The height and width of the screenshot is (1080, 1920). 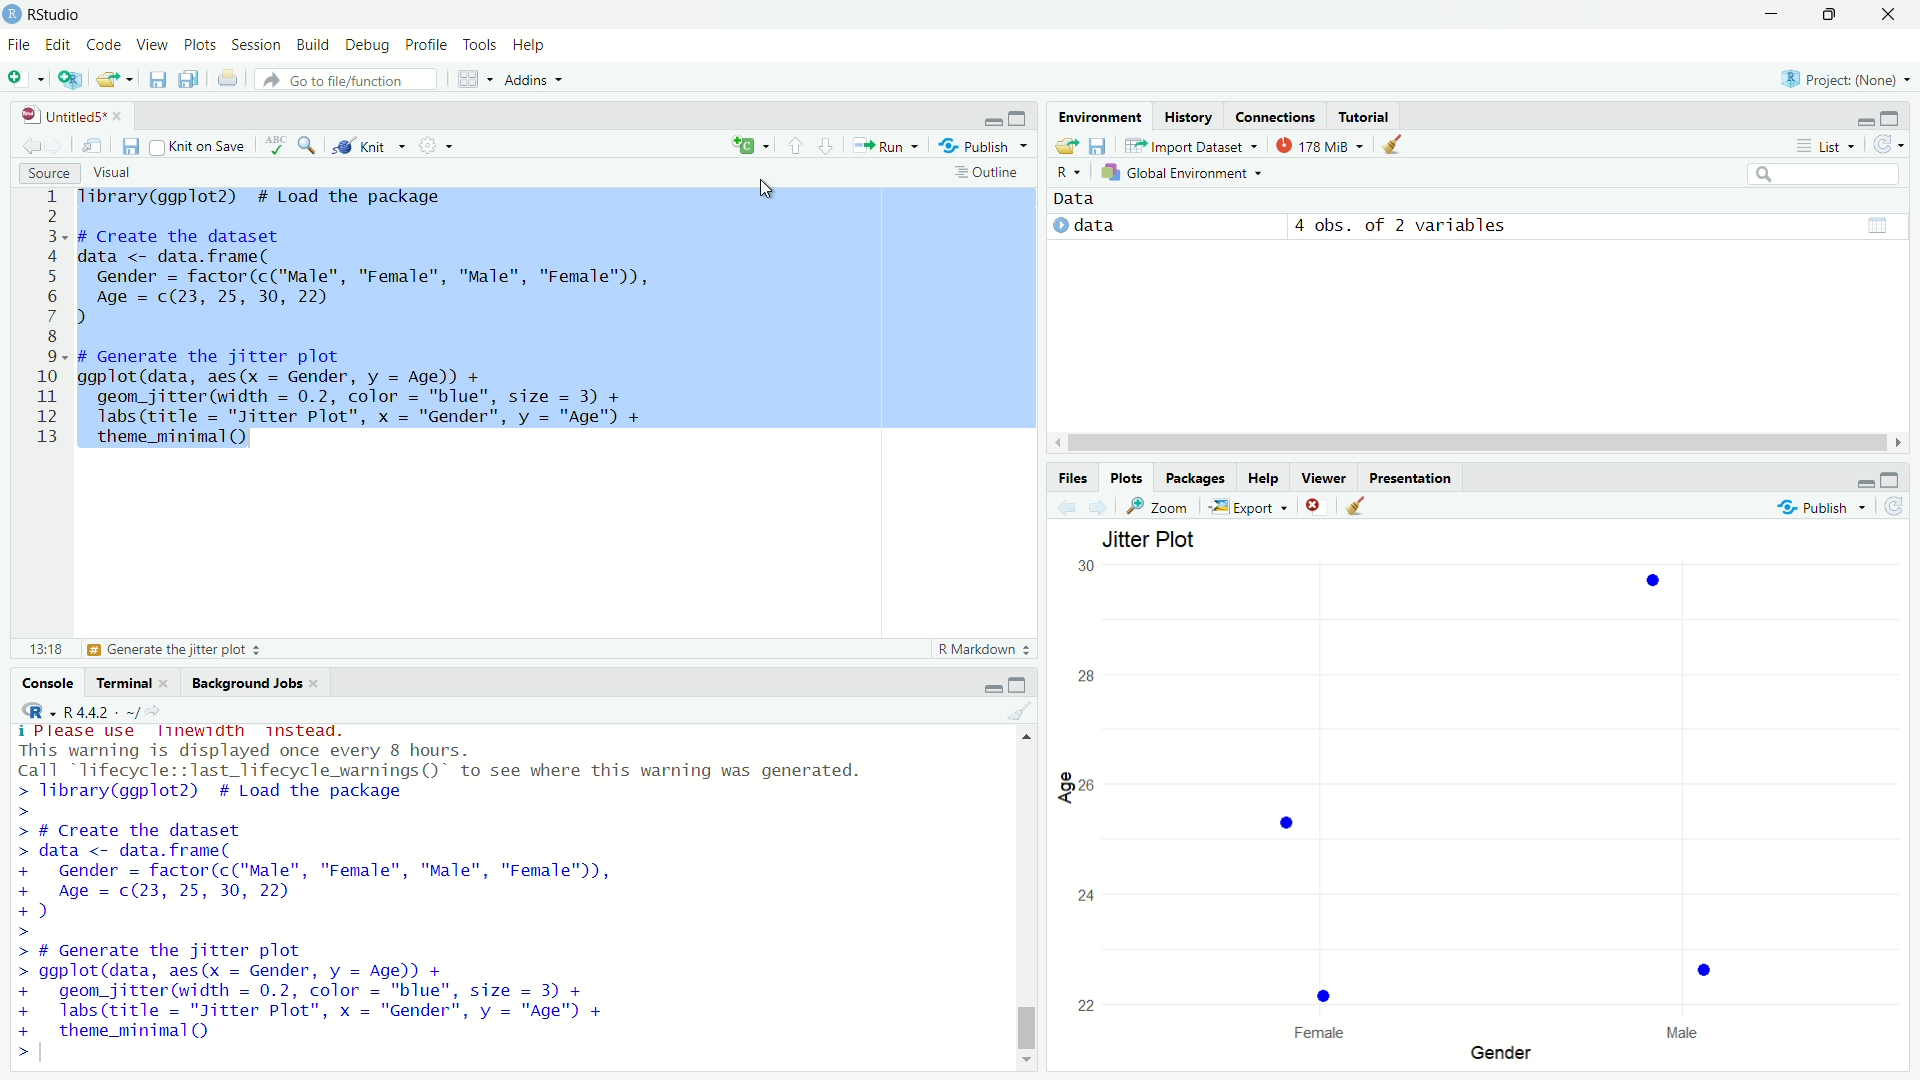 What do you see at coordinates (158, 78) in the screenshot?
I see `save current document` at bounding box center [158, 78].